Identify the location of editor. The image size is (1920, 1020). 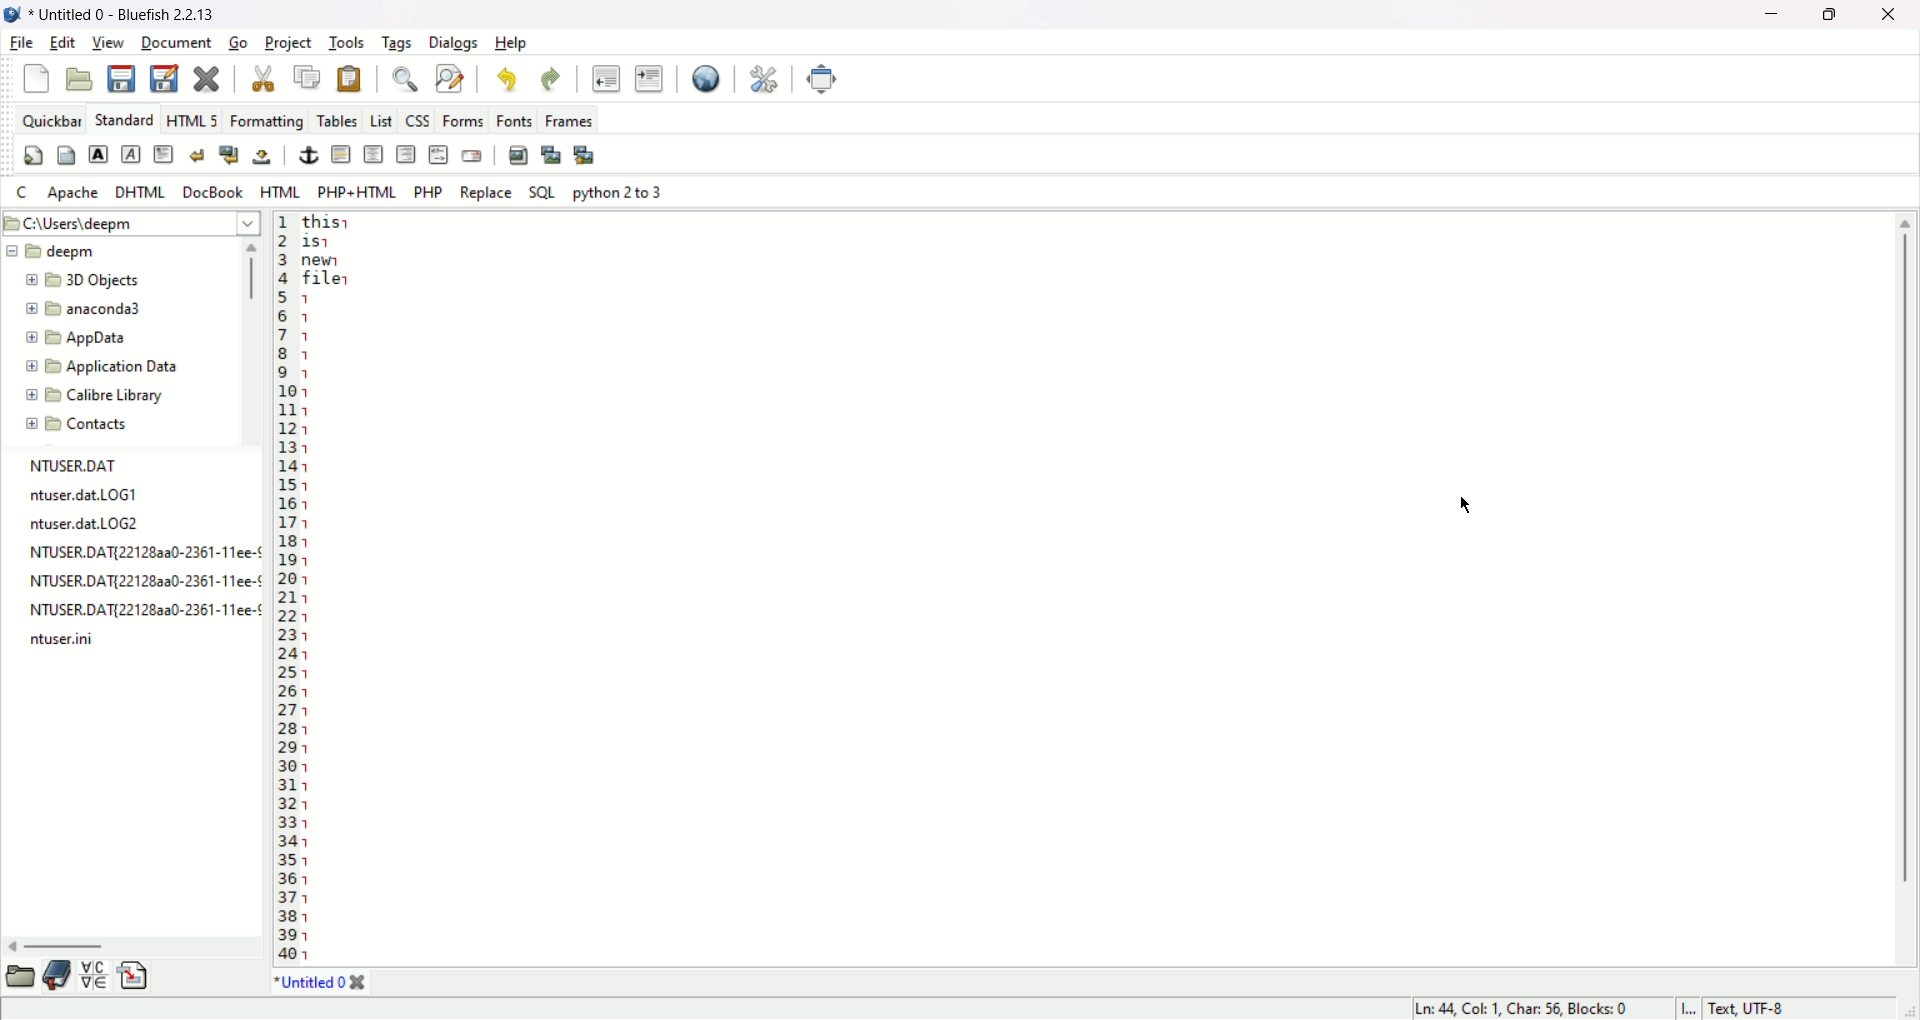
(1079, 586).